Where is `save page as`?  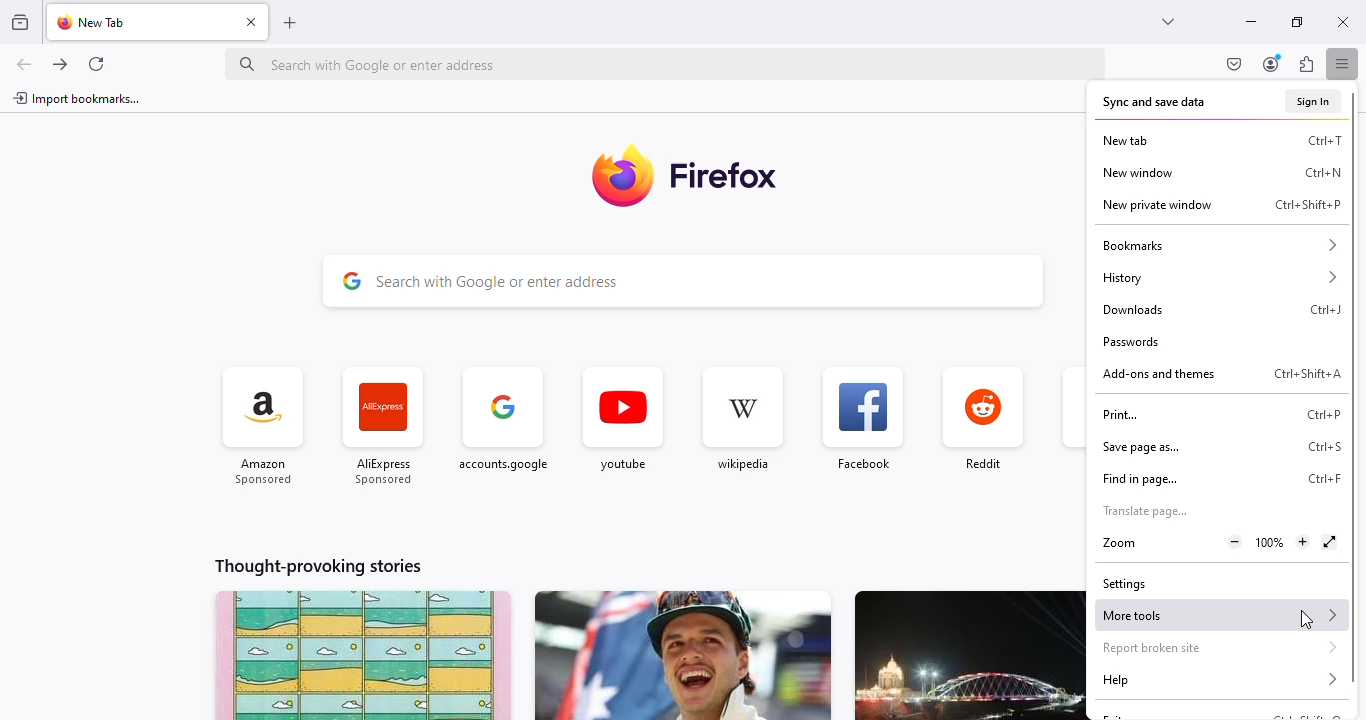 save page as is located at coordinates (1141, 447).